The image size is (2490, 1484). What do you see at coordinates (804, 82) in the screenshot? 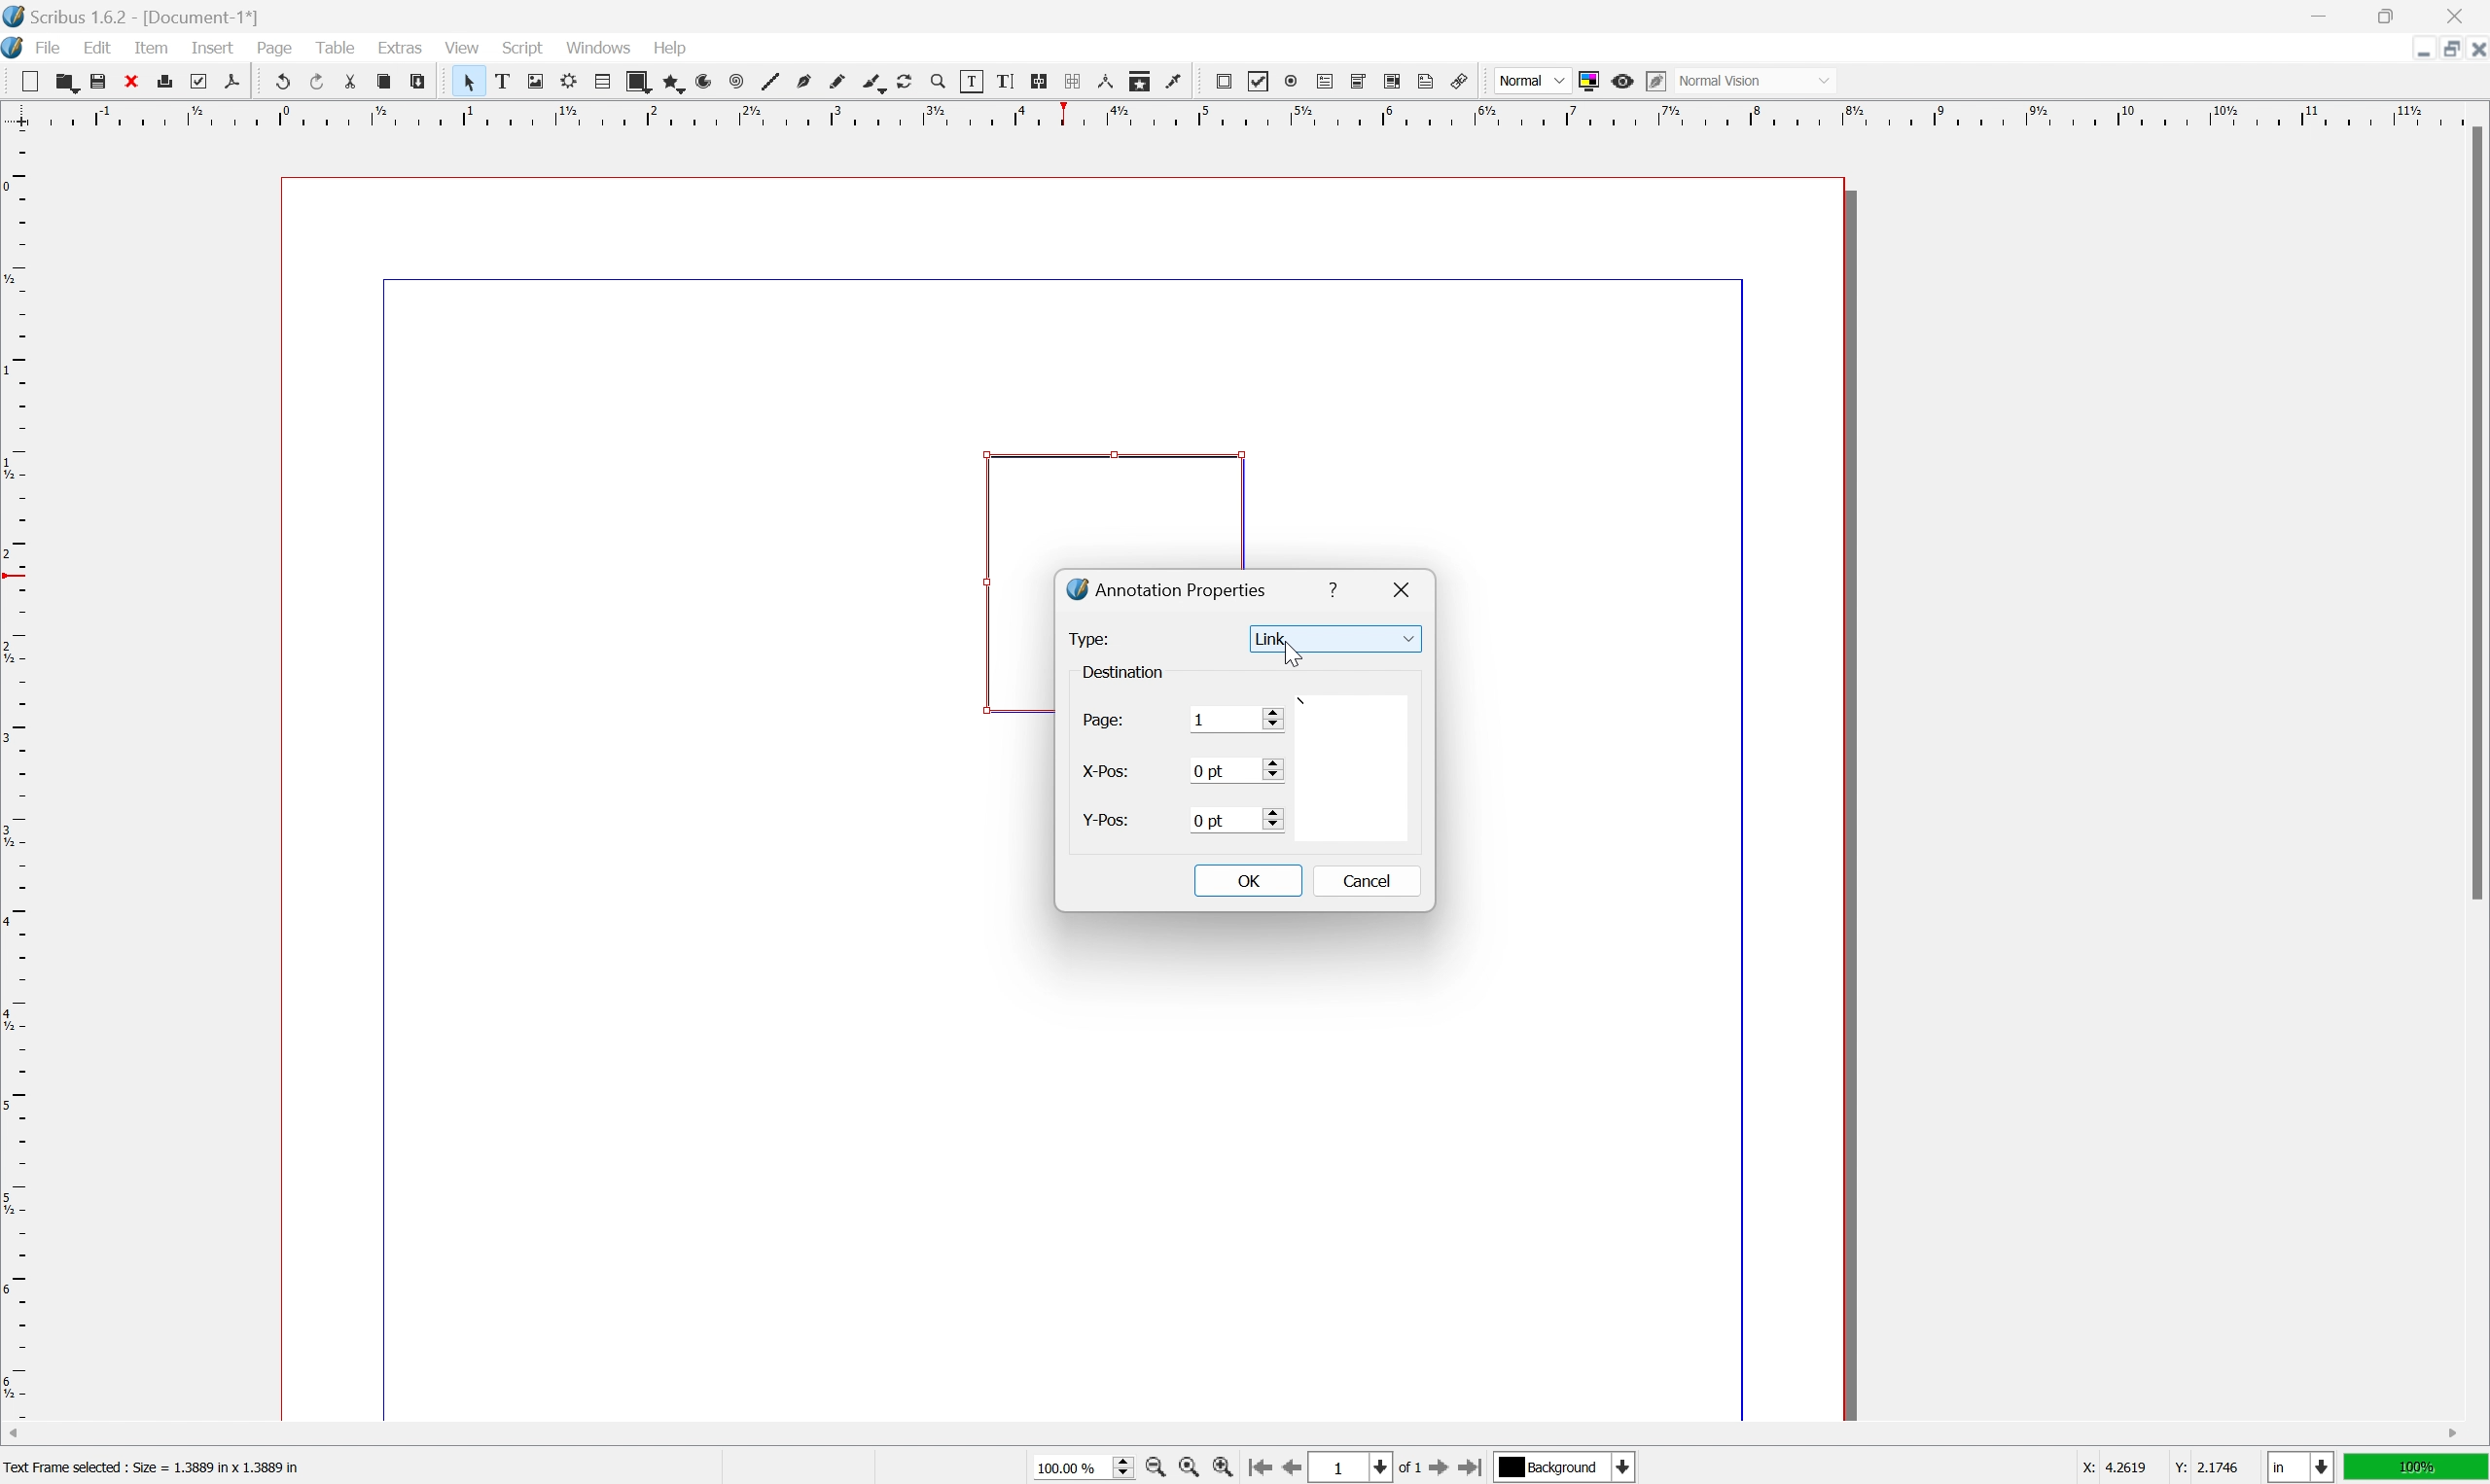
I see `bezier curve` at bounding box center [804, 82].